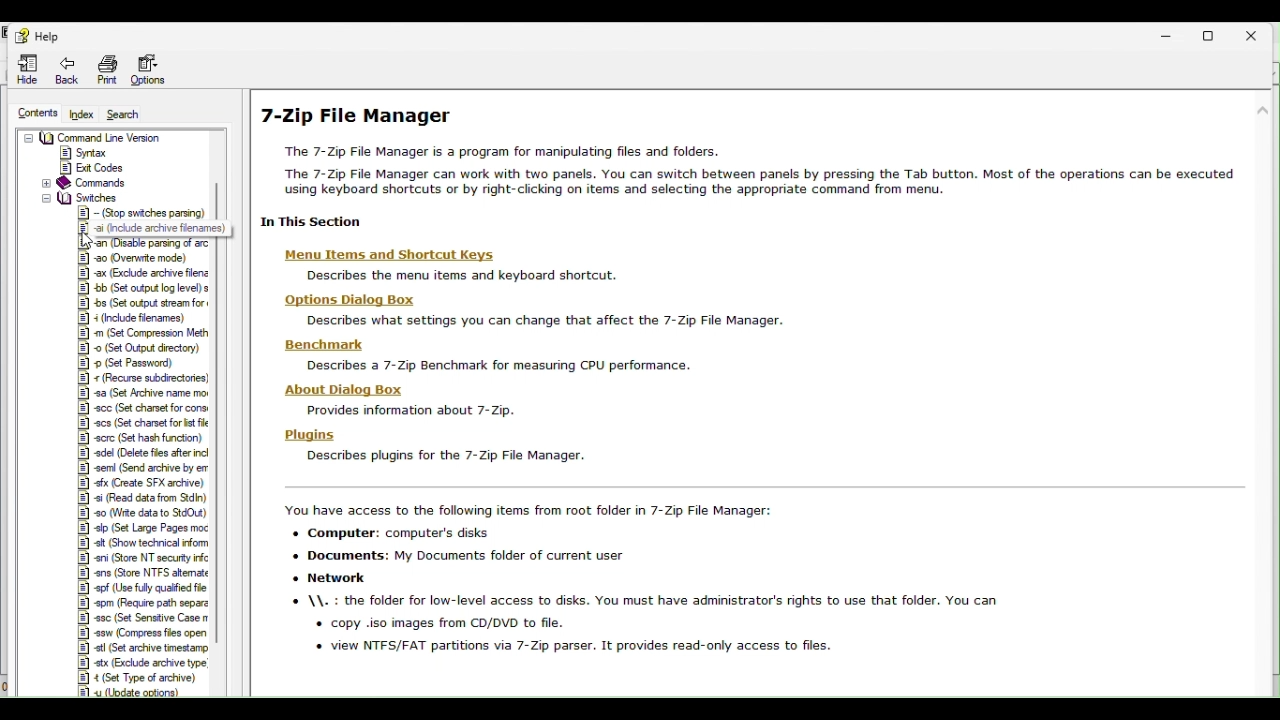  Describe the element at coordinates (143, 406) in the screenshot. I see `Set charset for cons` at that location.